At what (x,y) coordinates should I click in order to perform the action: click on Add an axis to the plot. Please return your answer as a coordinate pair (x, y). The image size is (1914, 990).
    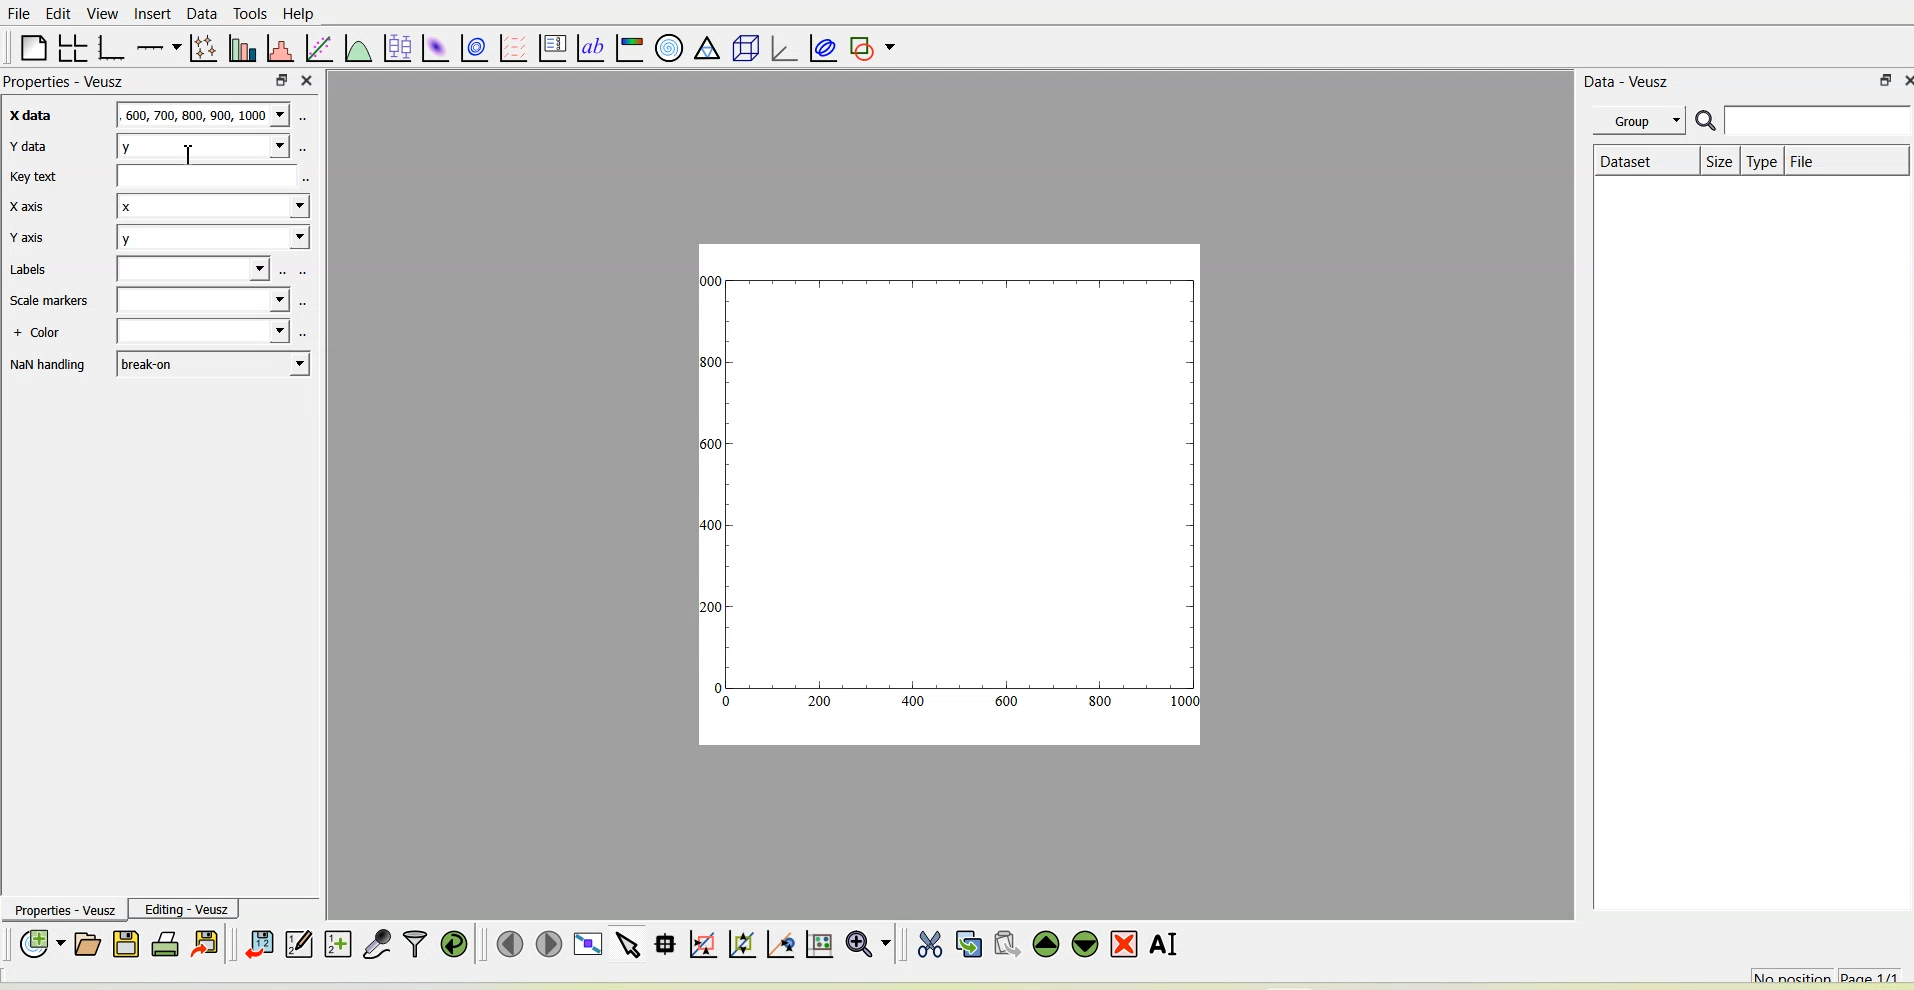
    Looking at the image, I should click on (157, 47).